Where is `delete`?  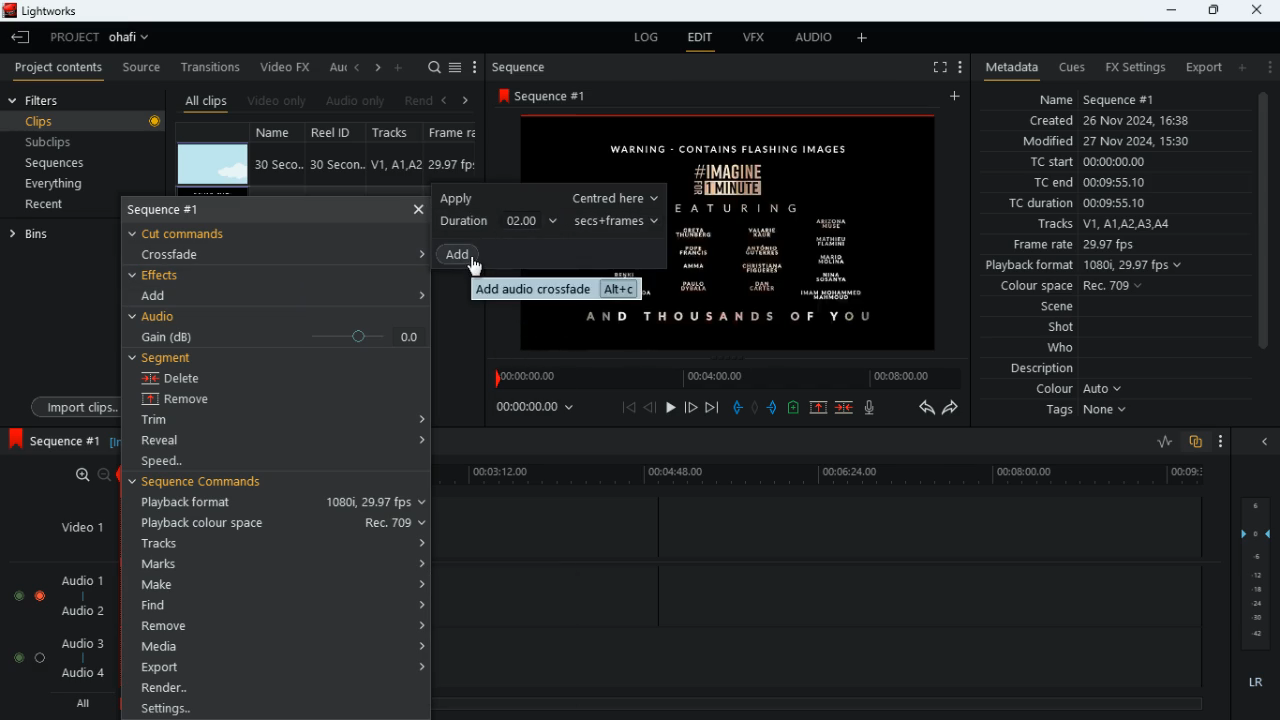 delete is located at coordinates (188, 378).